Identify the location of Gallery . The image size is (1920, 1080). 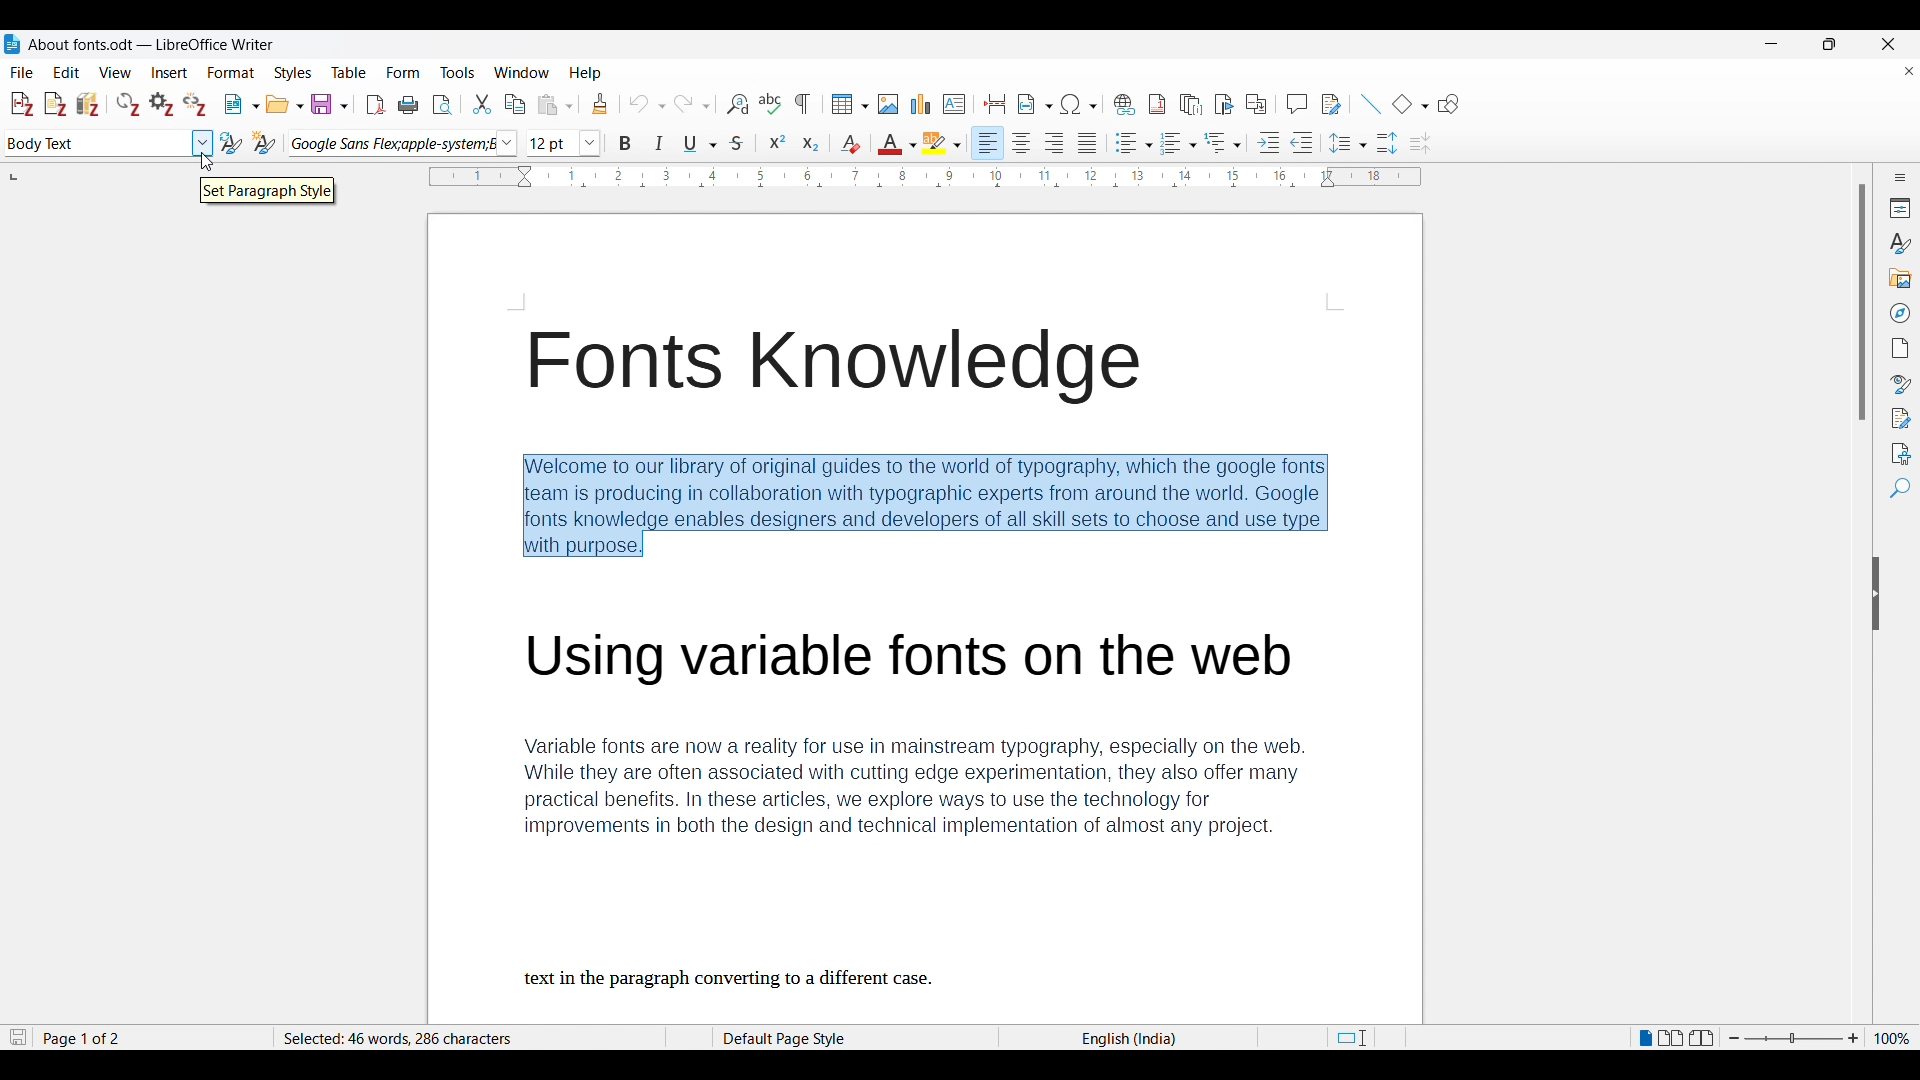
(1901, 278).